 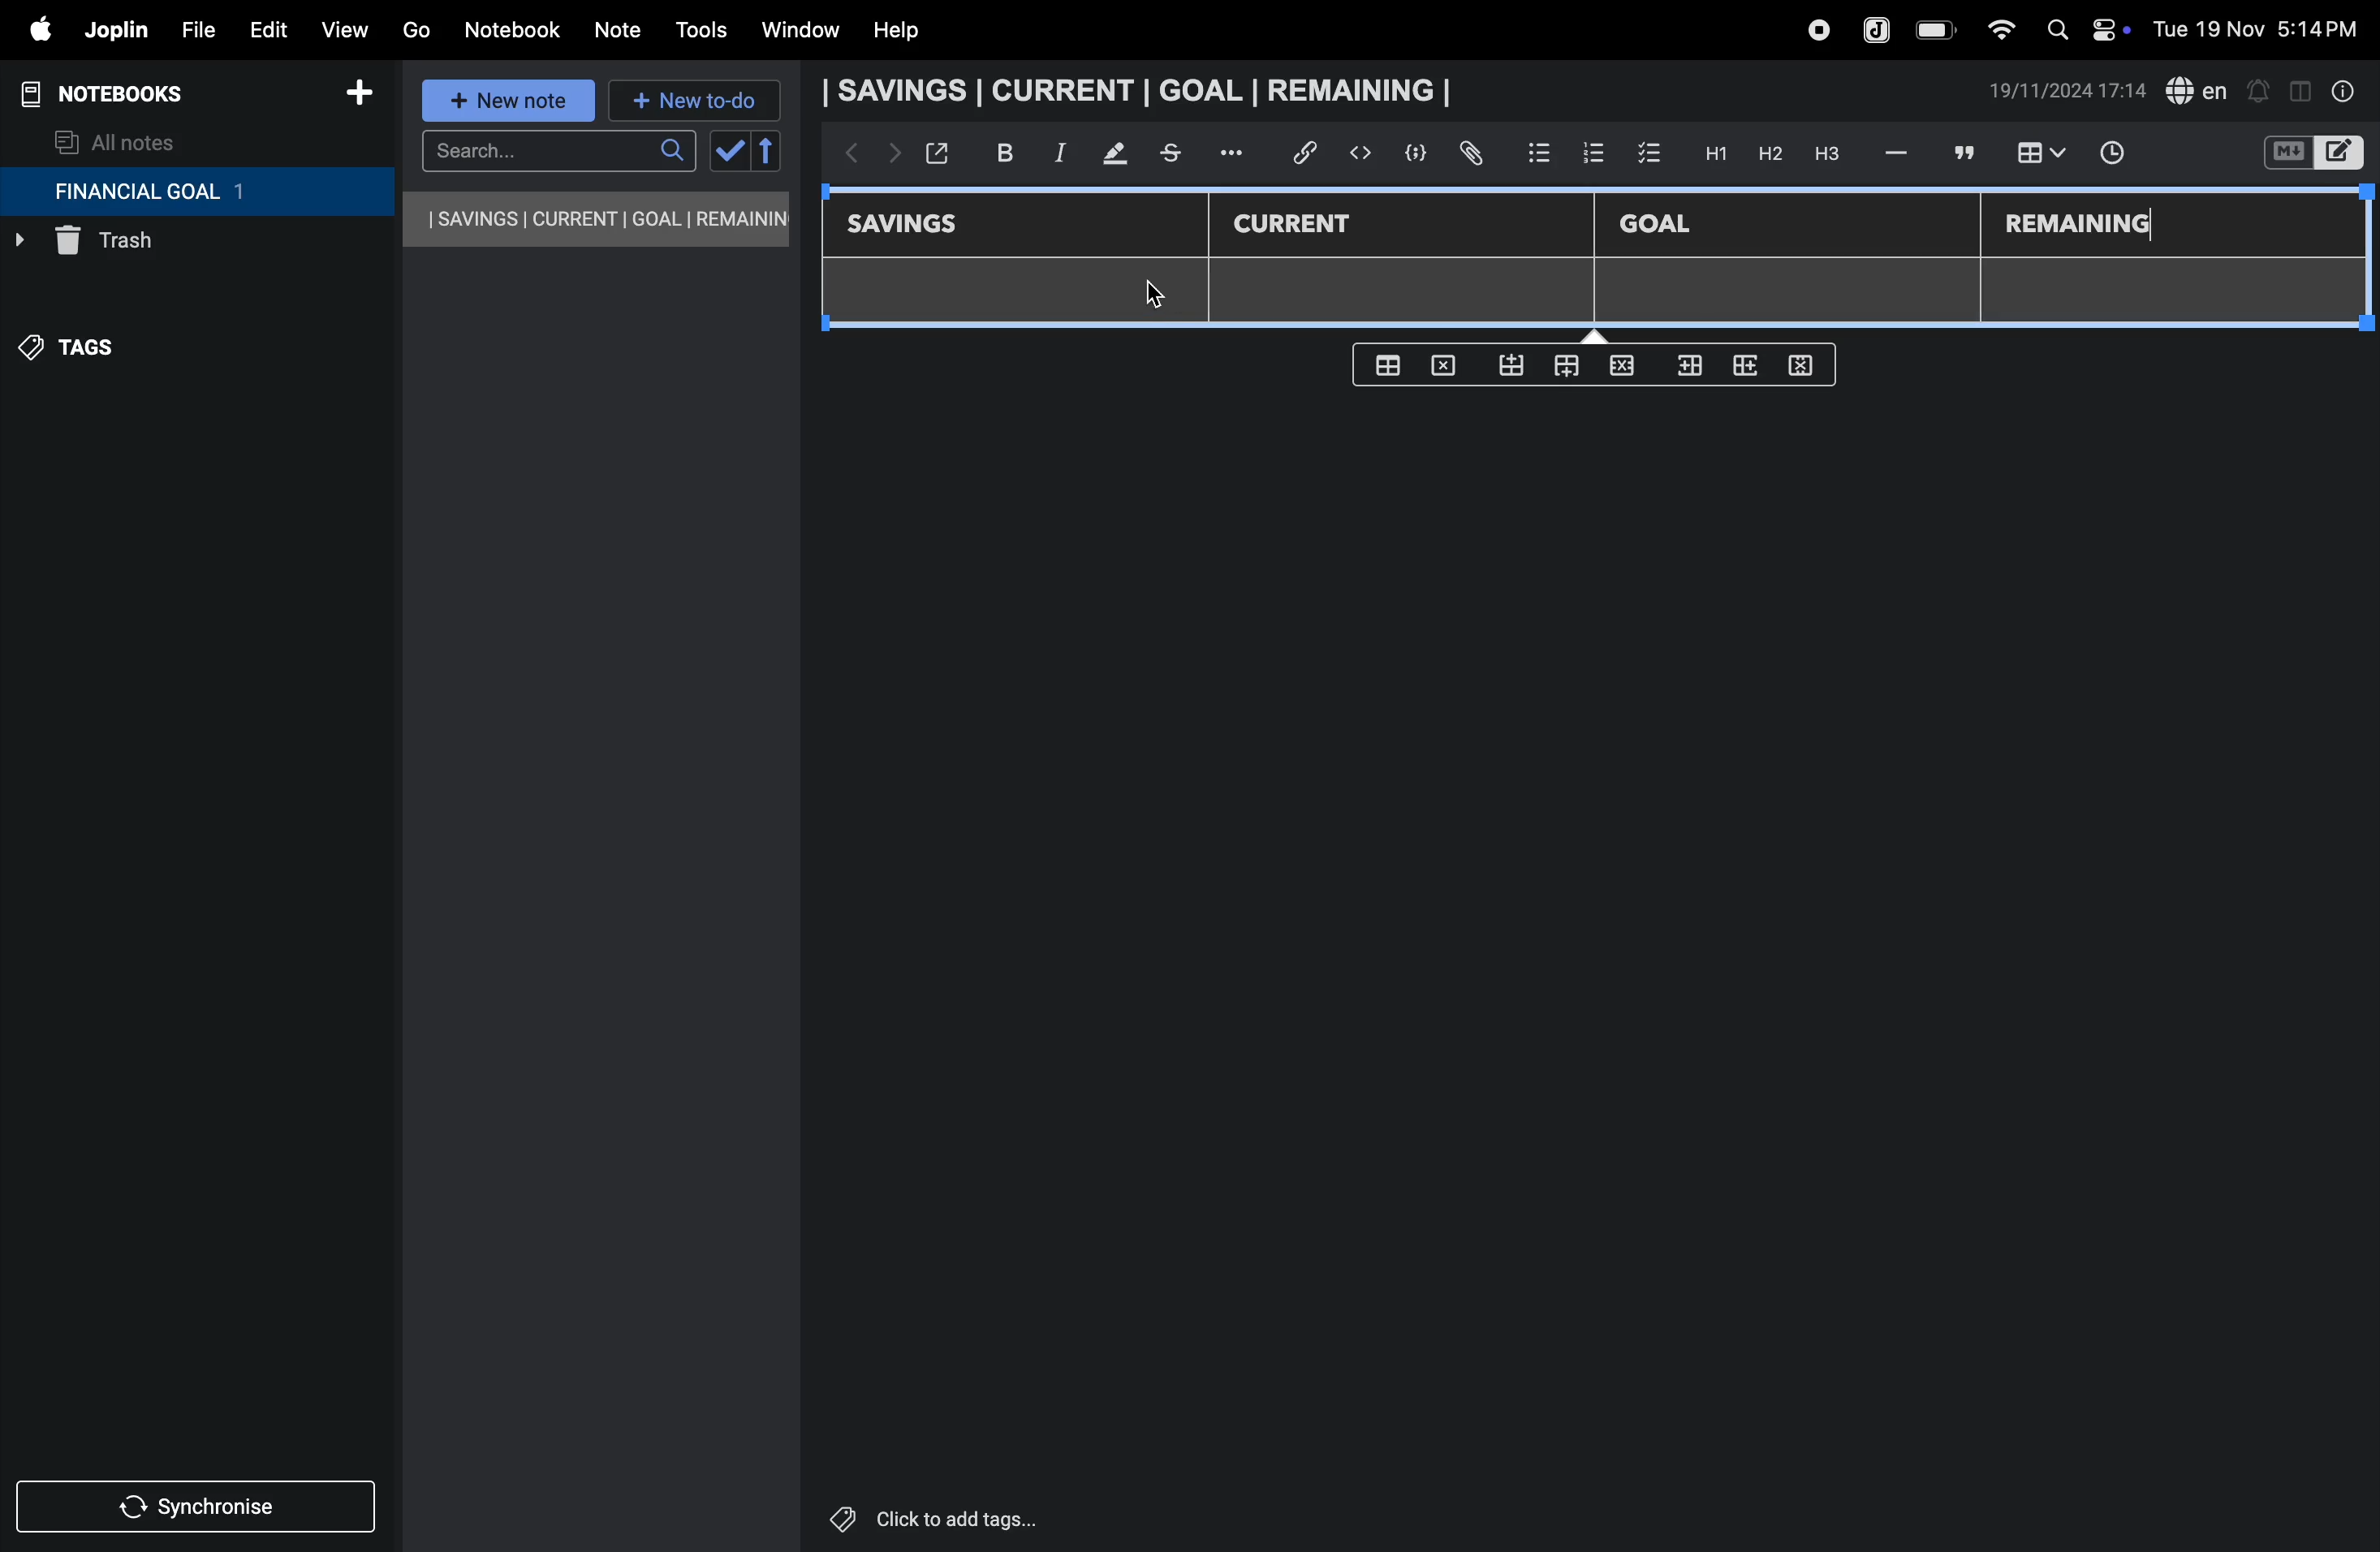 I want to click on reverse sort order, so click(x=768, y=151).